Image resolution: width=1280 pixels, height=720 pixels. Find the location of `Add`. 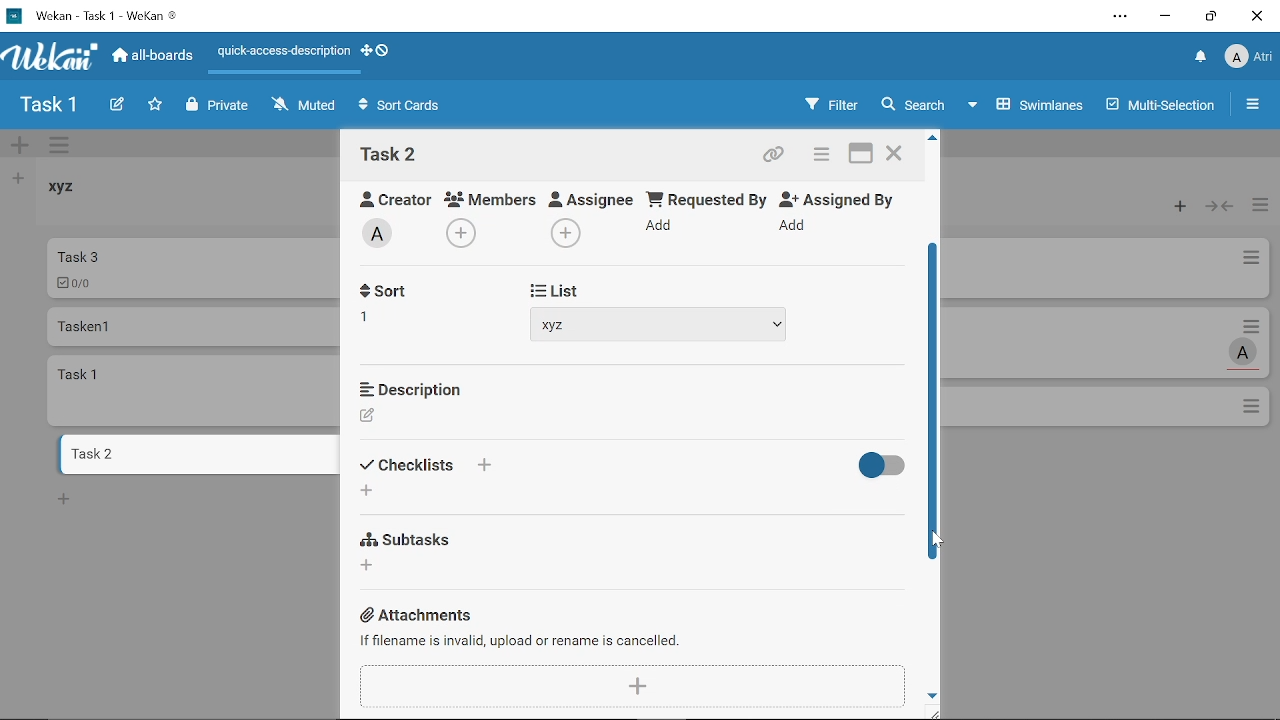

Add is located at coordinates (563, 233).